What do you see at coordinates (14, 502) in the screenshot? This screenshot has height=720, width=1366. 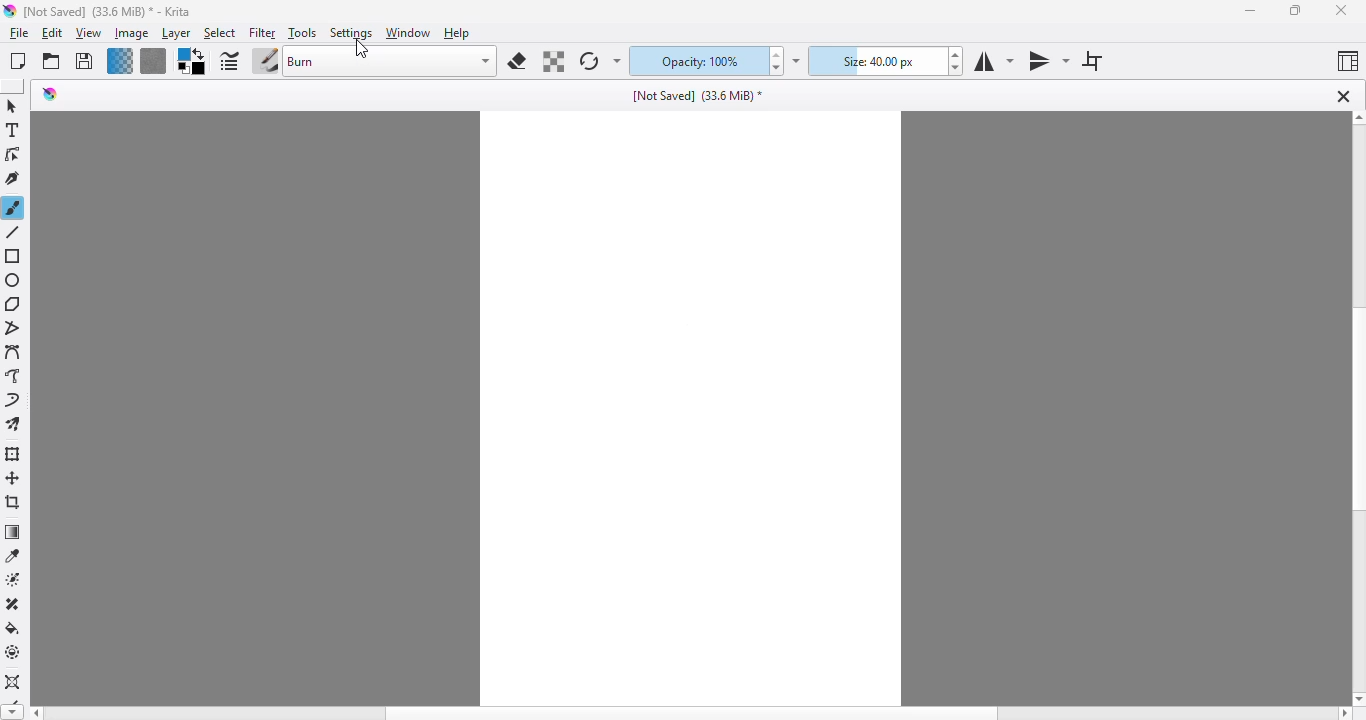 I see `crop the image to an area` at bounding box center [14, 502].